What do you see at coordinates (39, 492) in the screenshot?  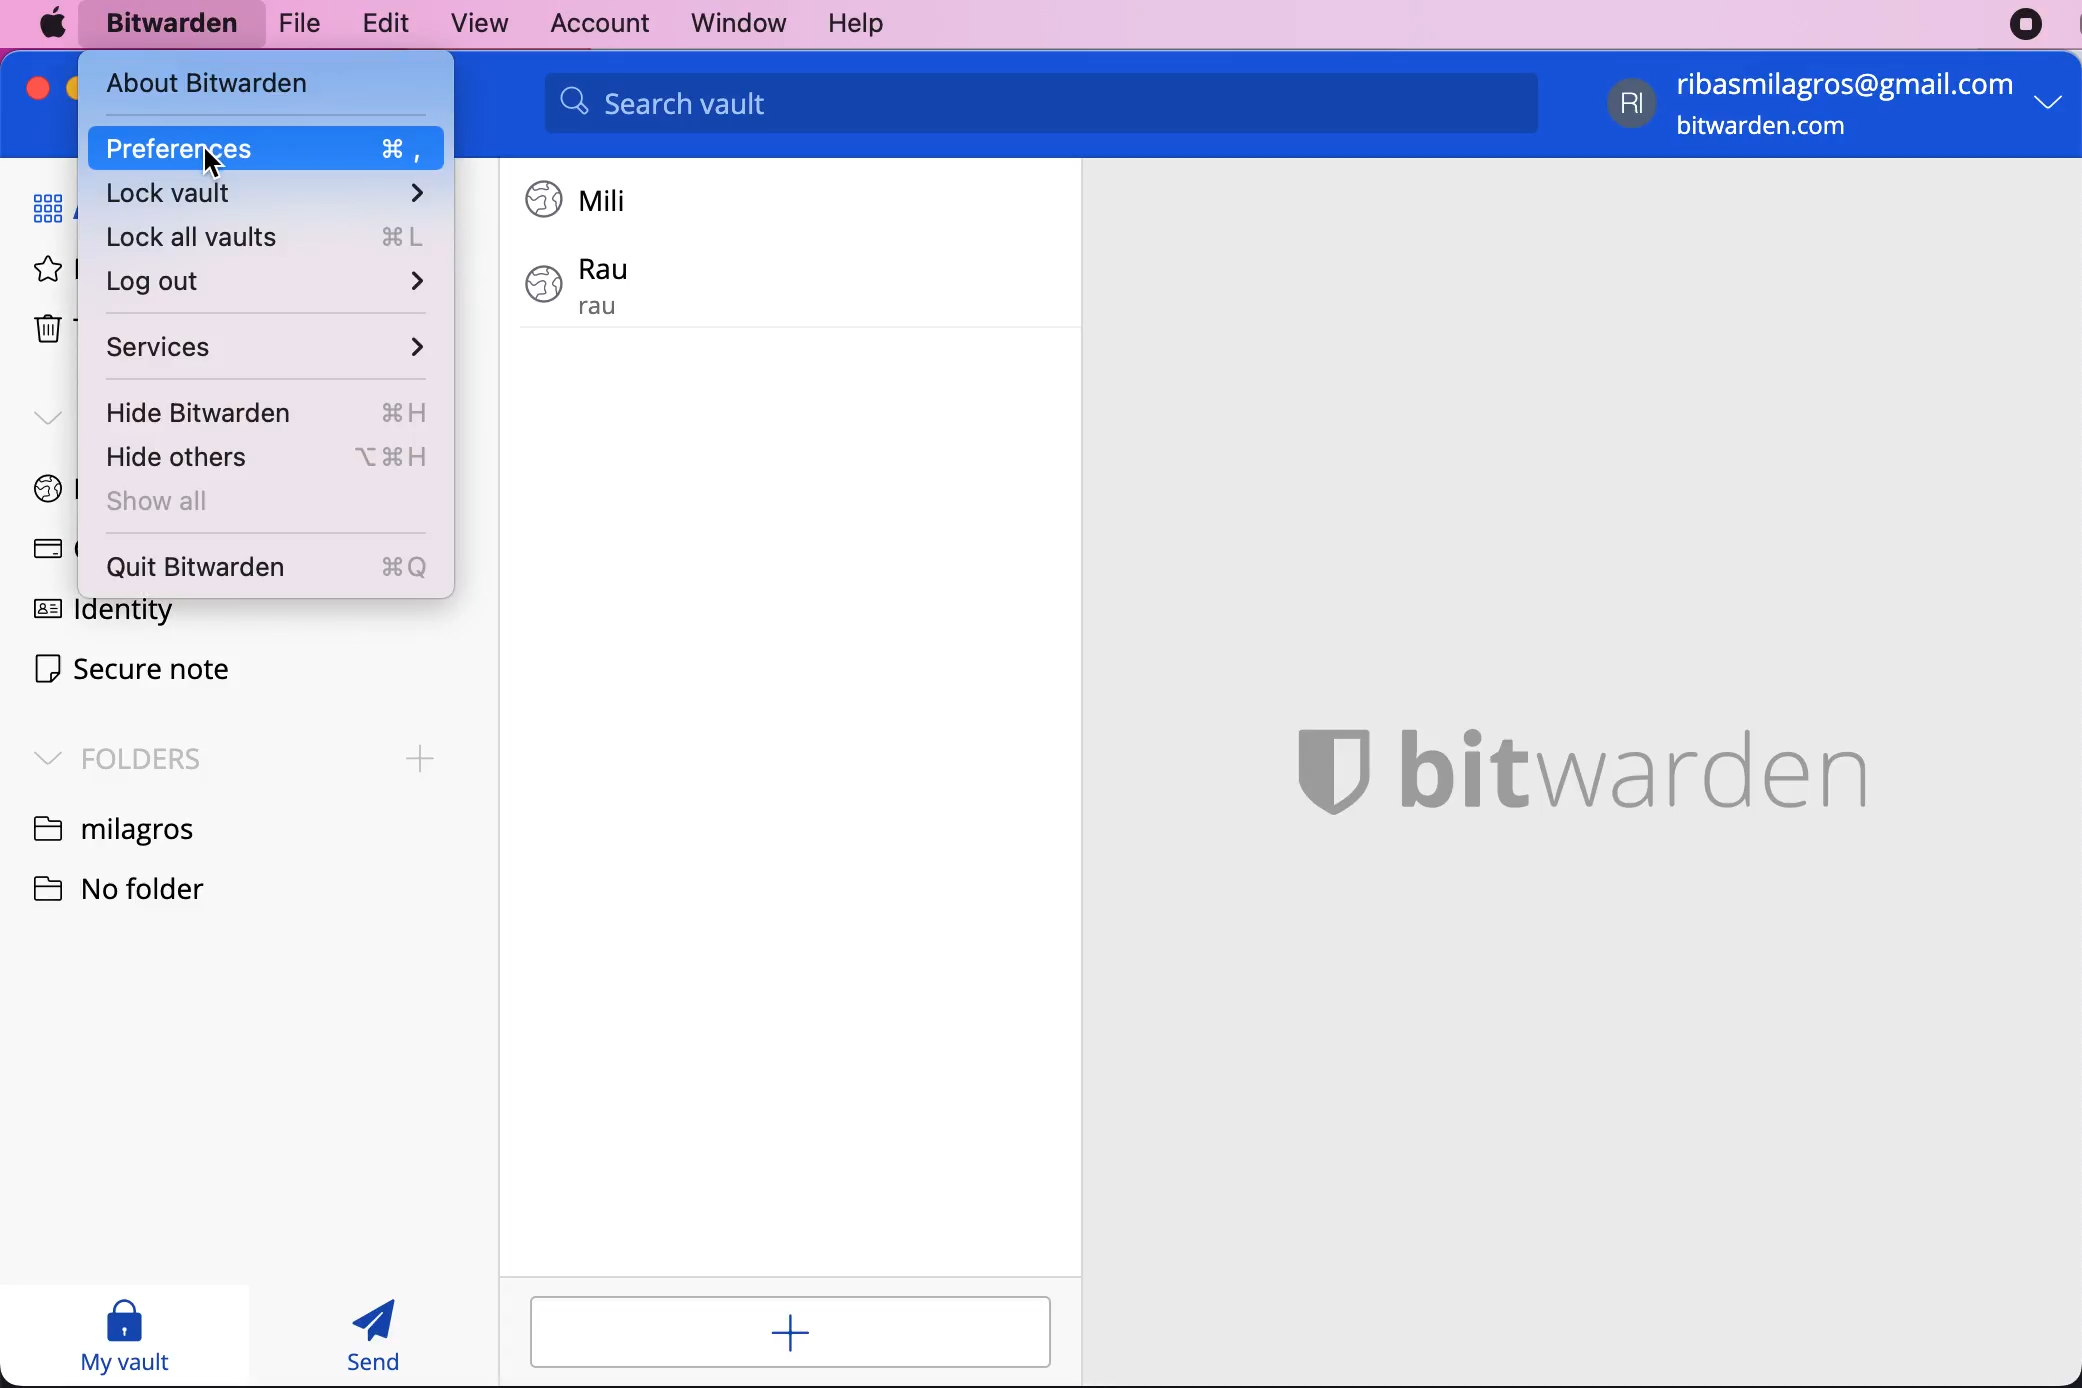 I see `login` at bounding box center [39, 492].